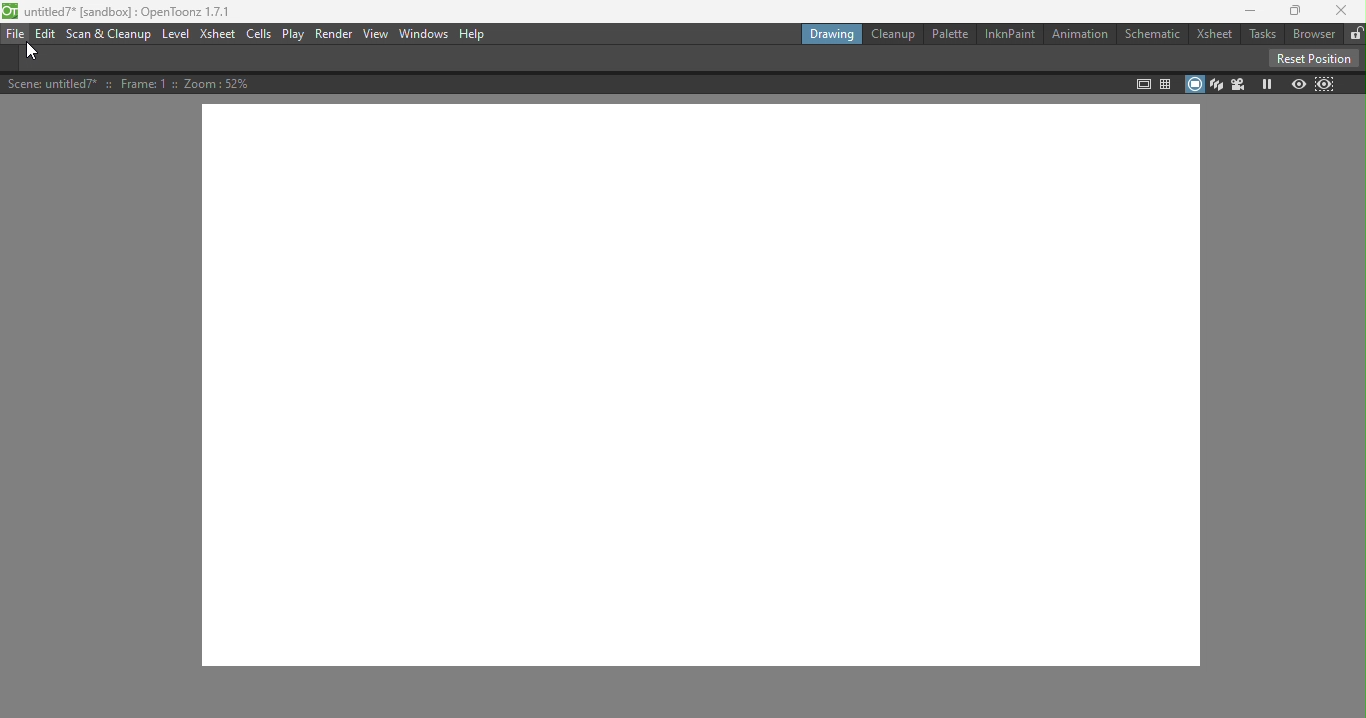  Describe the element at coordinates (1261, 34) in the screenshot. I see `Tasks` at that location.